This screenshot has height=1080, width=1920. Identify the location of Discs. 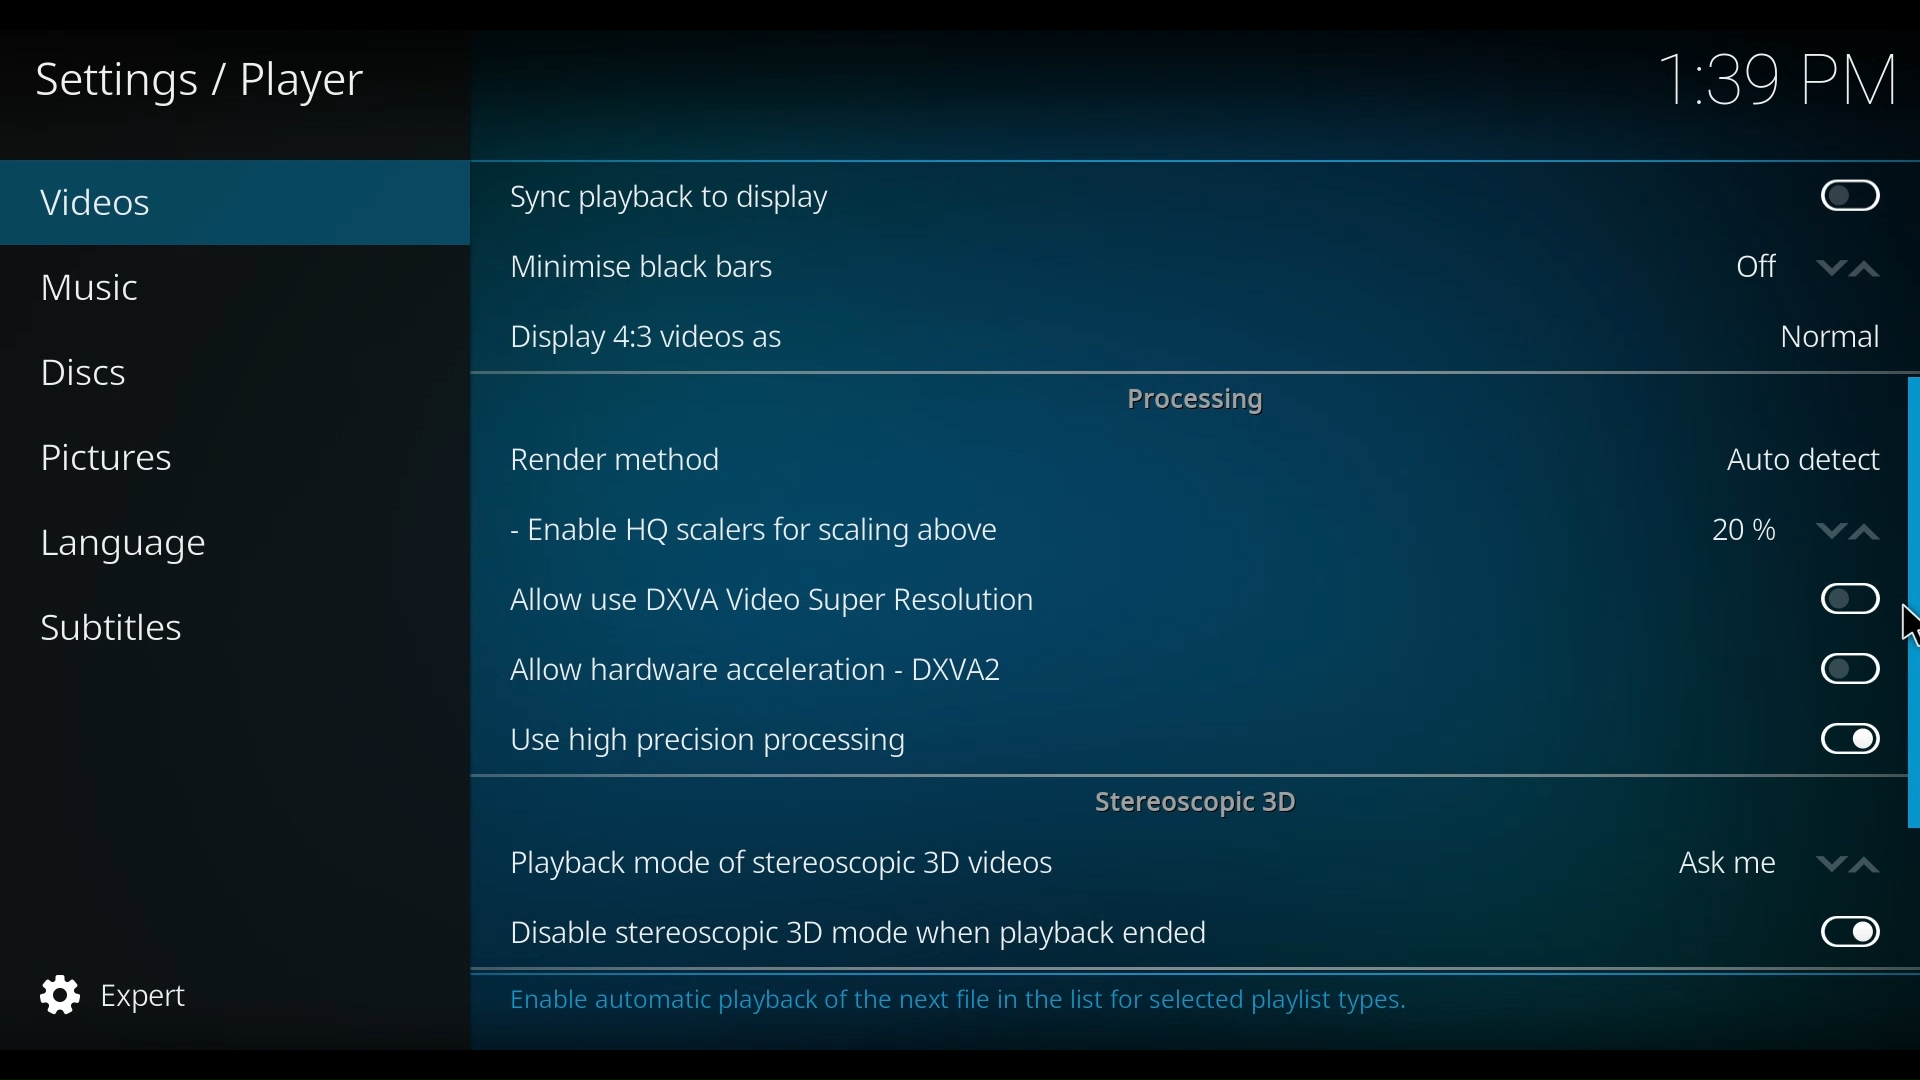
(97, 375).